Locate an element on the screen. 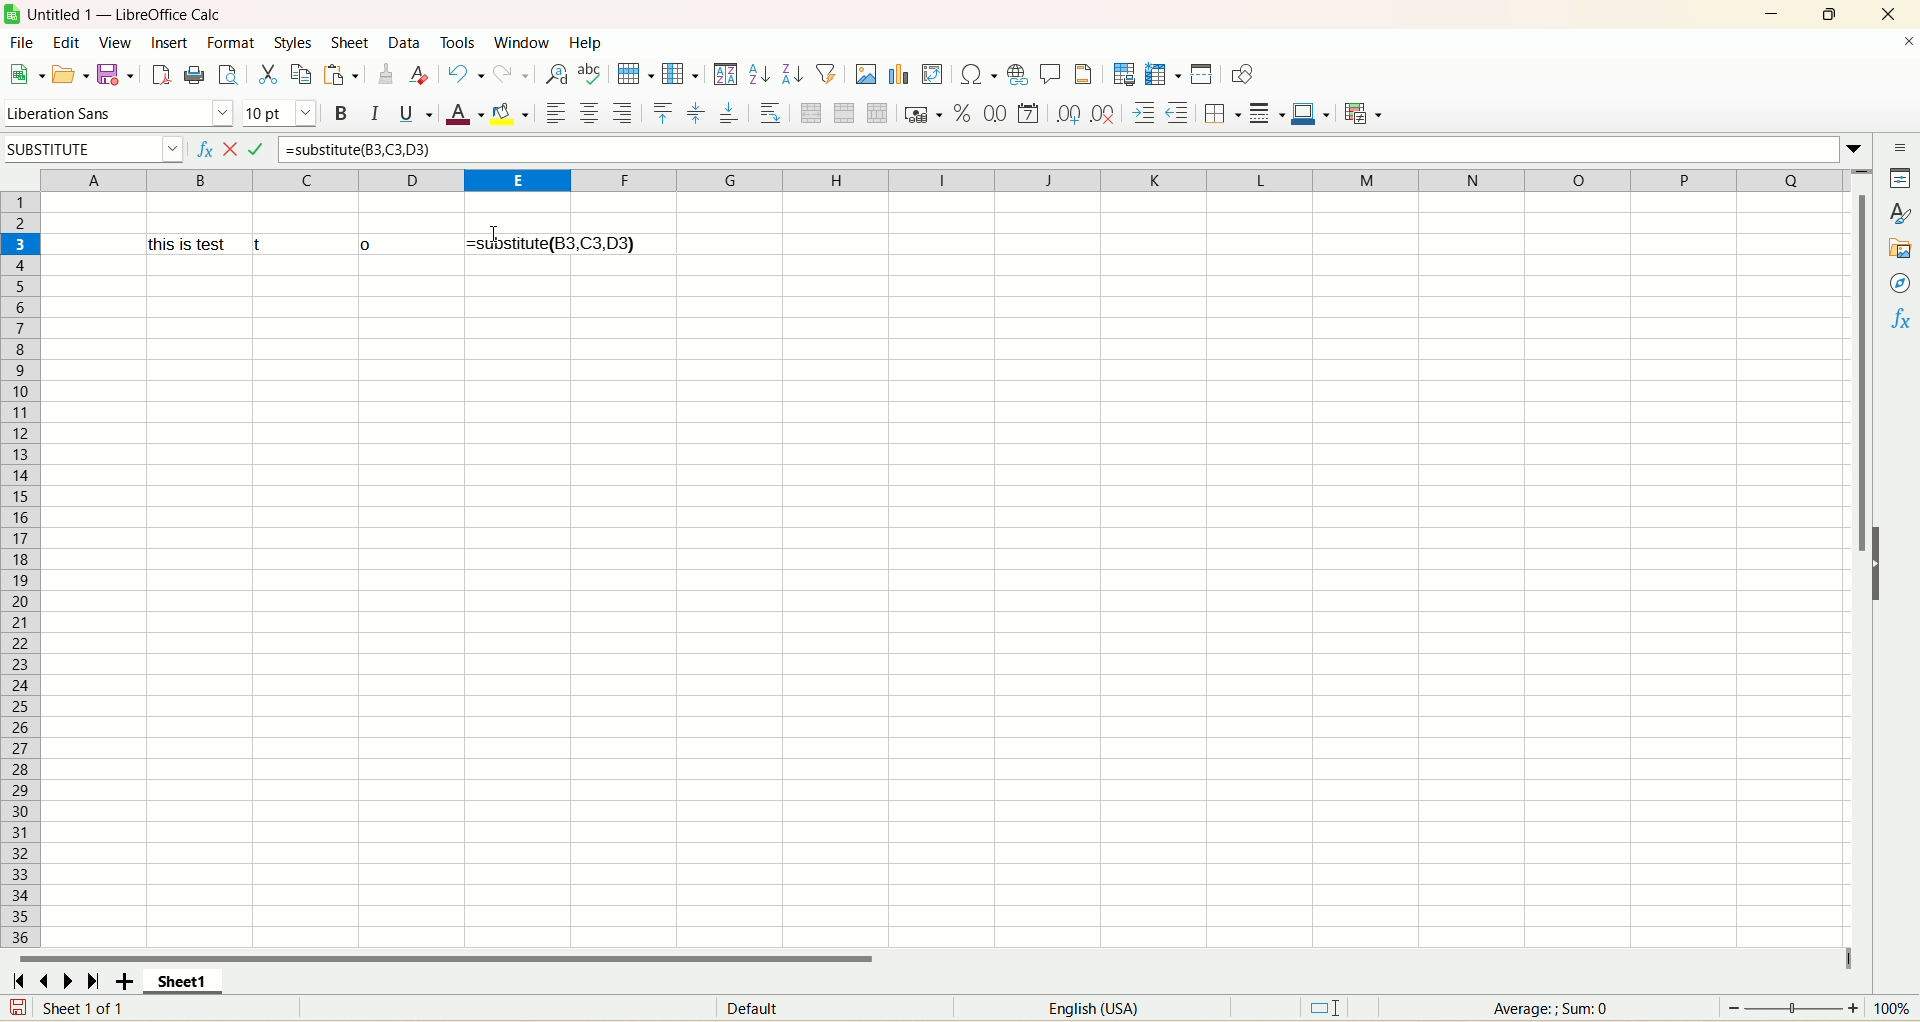 This screenshot has width=1920, height=1022. remove formatting is located at coordinates (419, 72).